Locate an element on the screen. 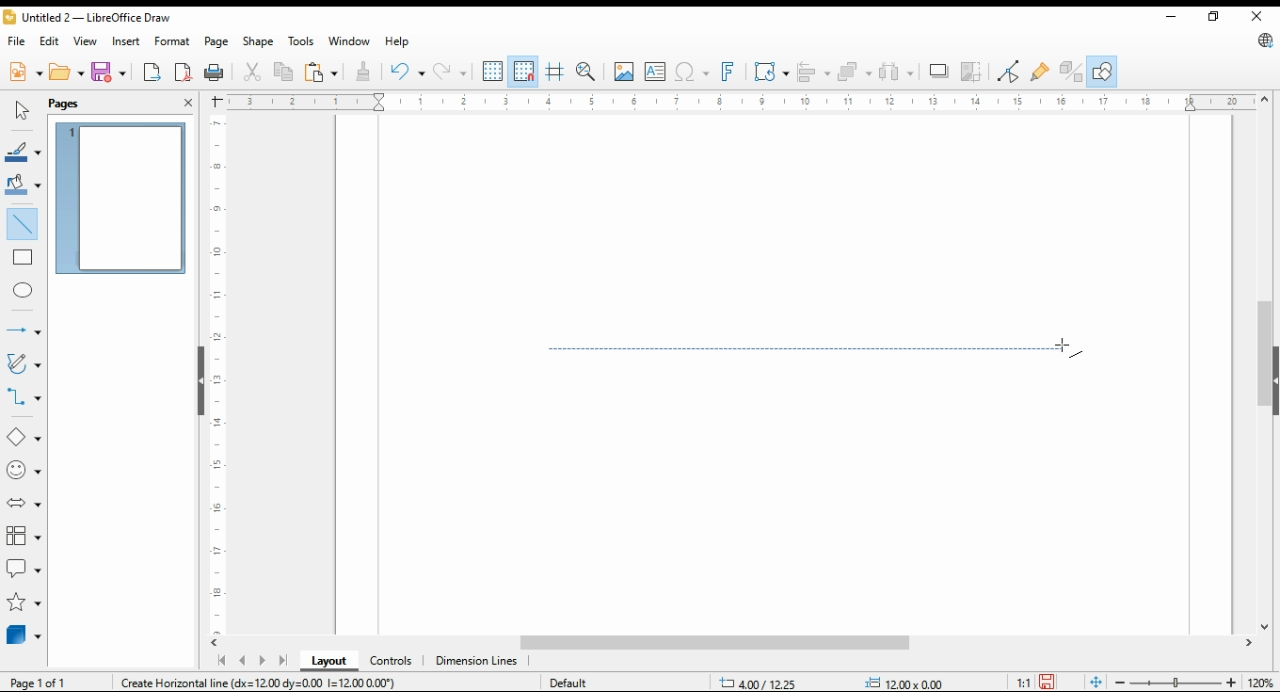 Image resolution: width=1280 pixels, height=692 pixels. fill color is located at coordinates (23, 183).